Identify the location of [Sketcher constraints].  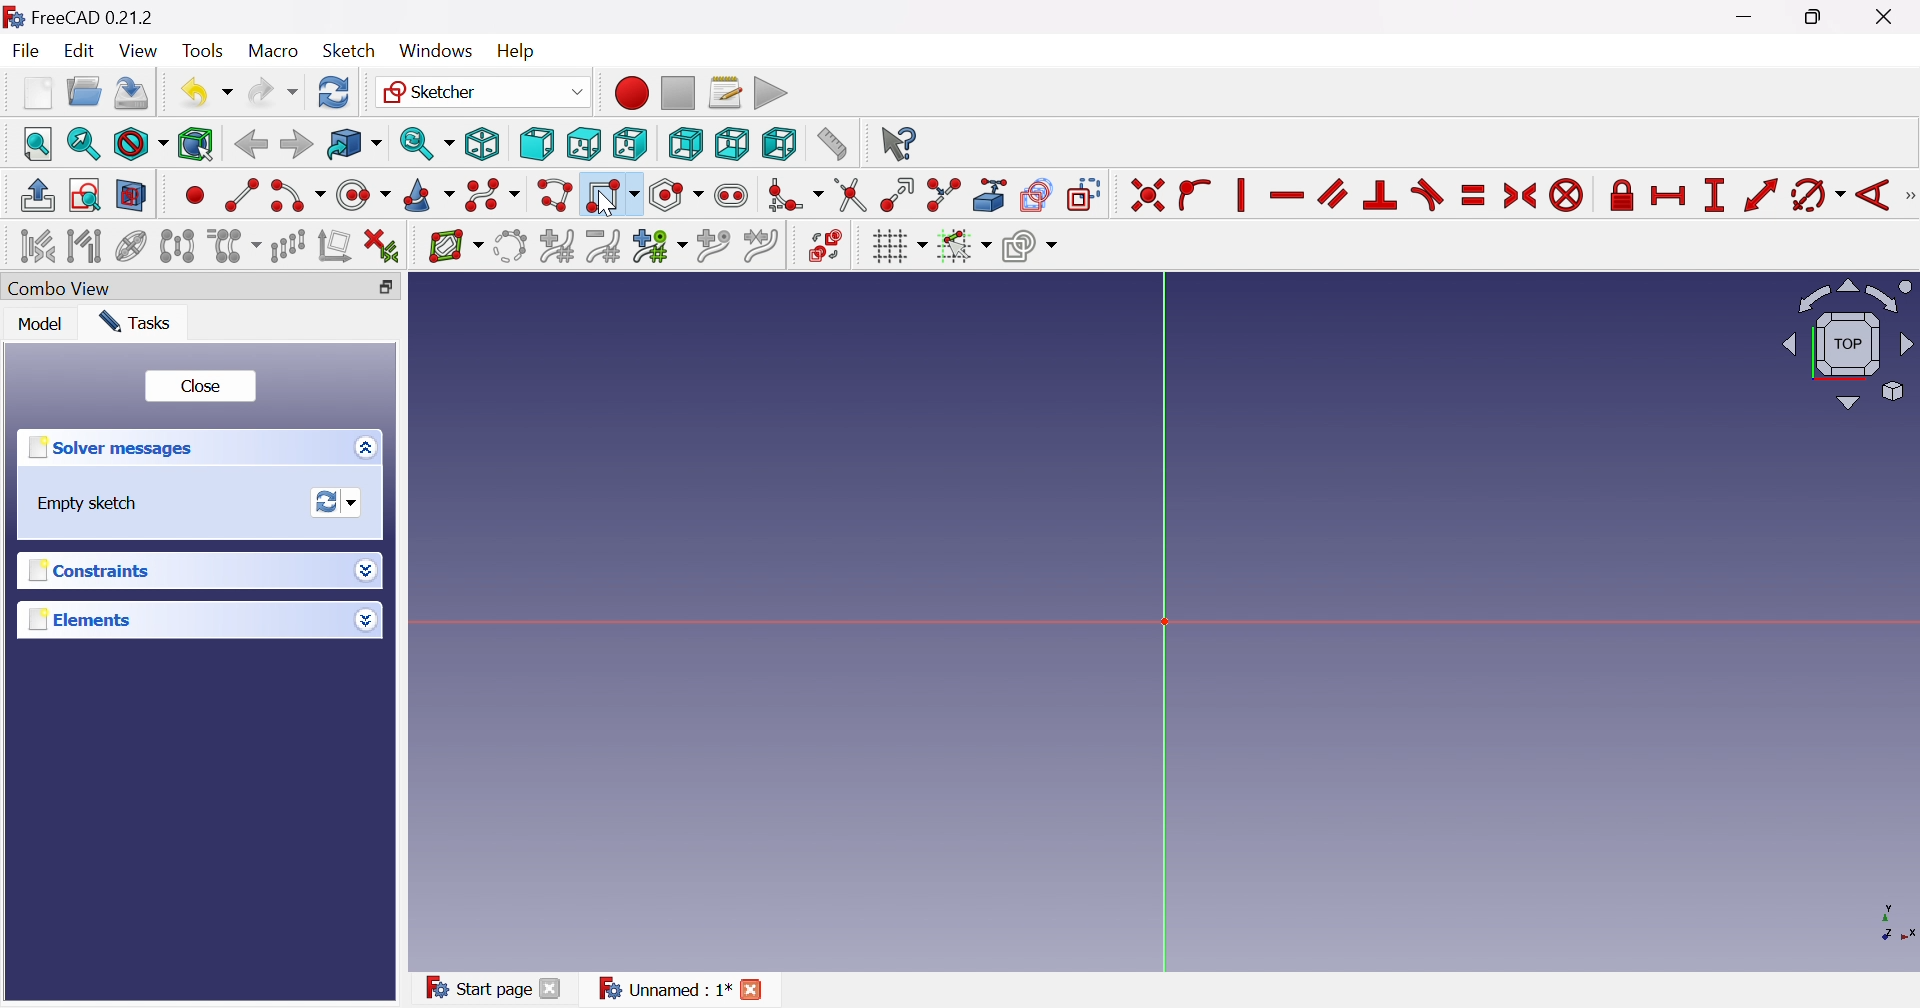
(1908, 196).